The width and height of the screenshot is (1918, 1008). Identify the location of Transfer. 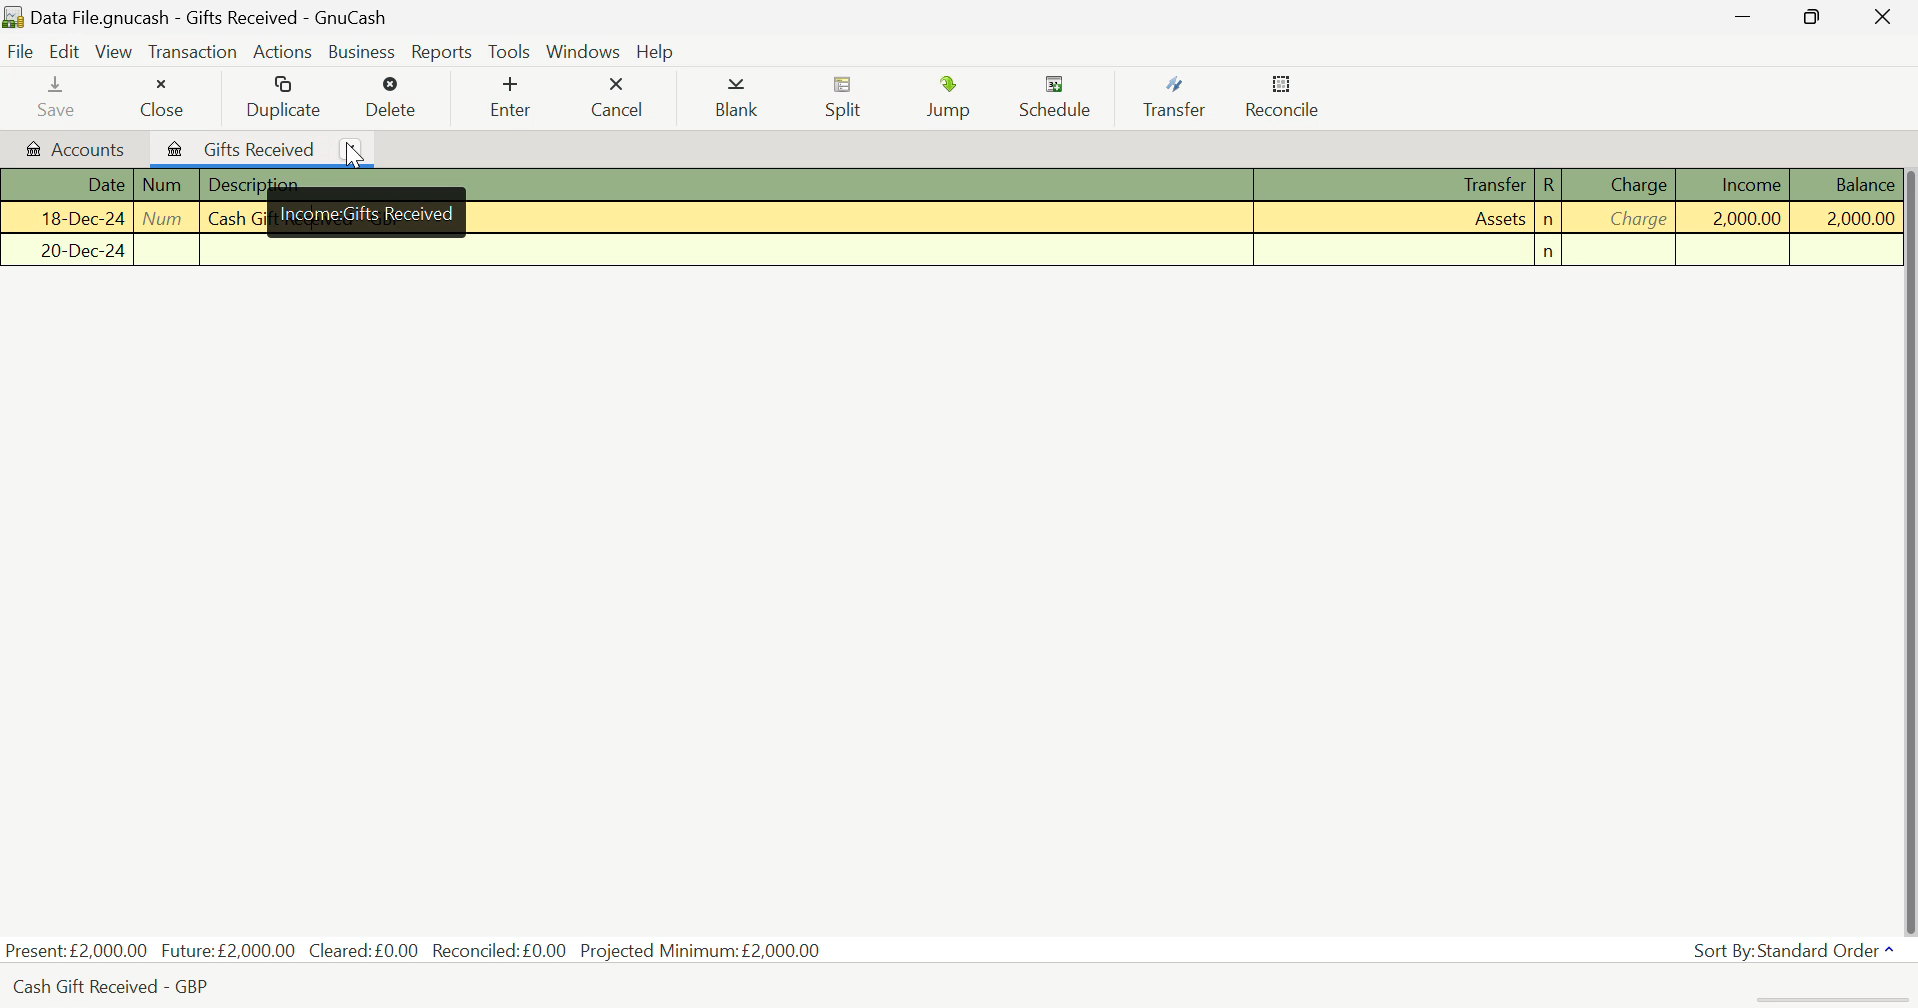
(1182, 98).